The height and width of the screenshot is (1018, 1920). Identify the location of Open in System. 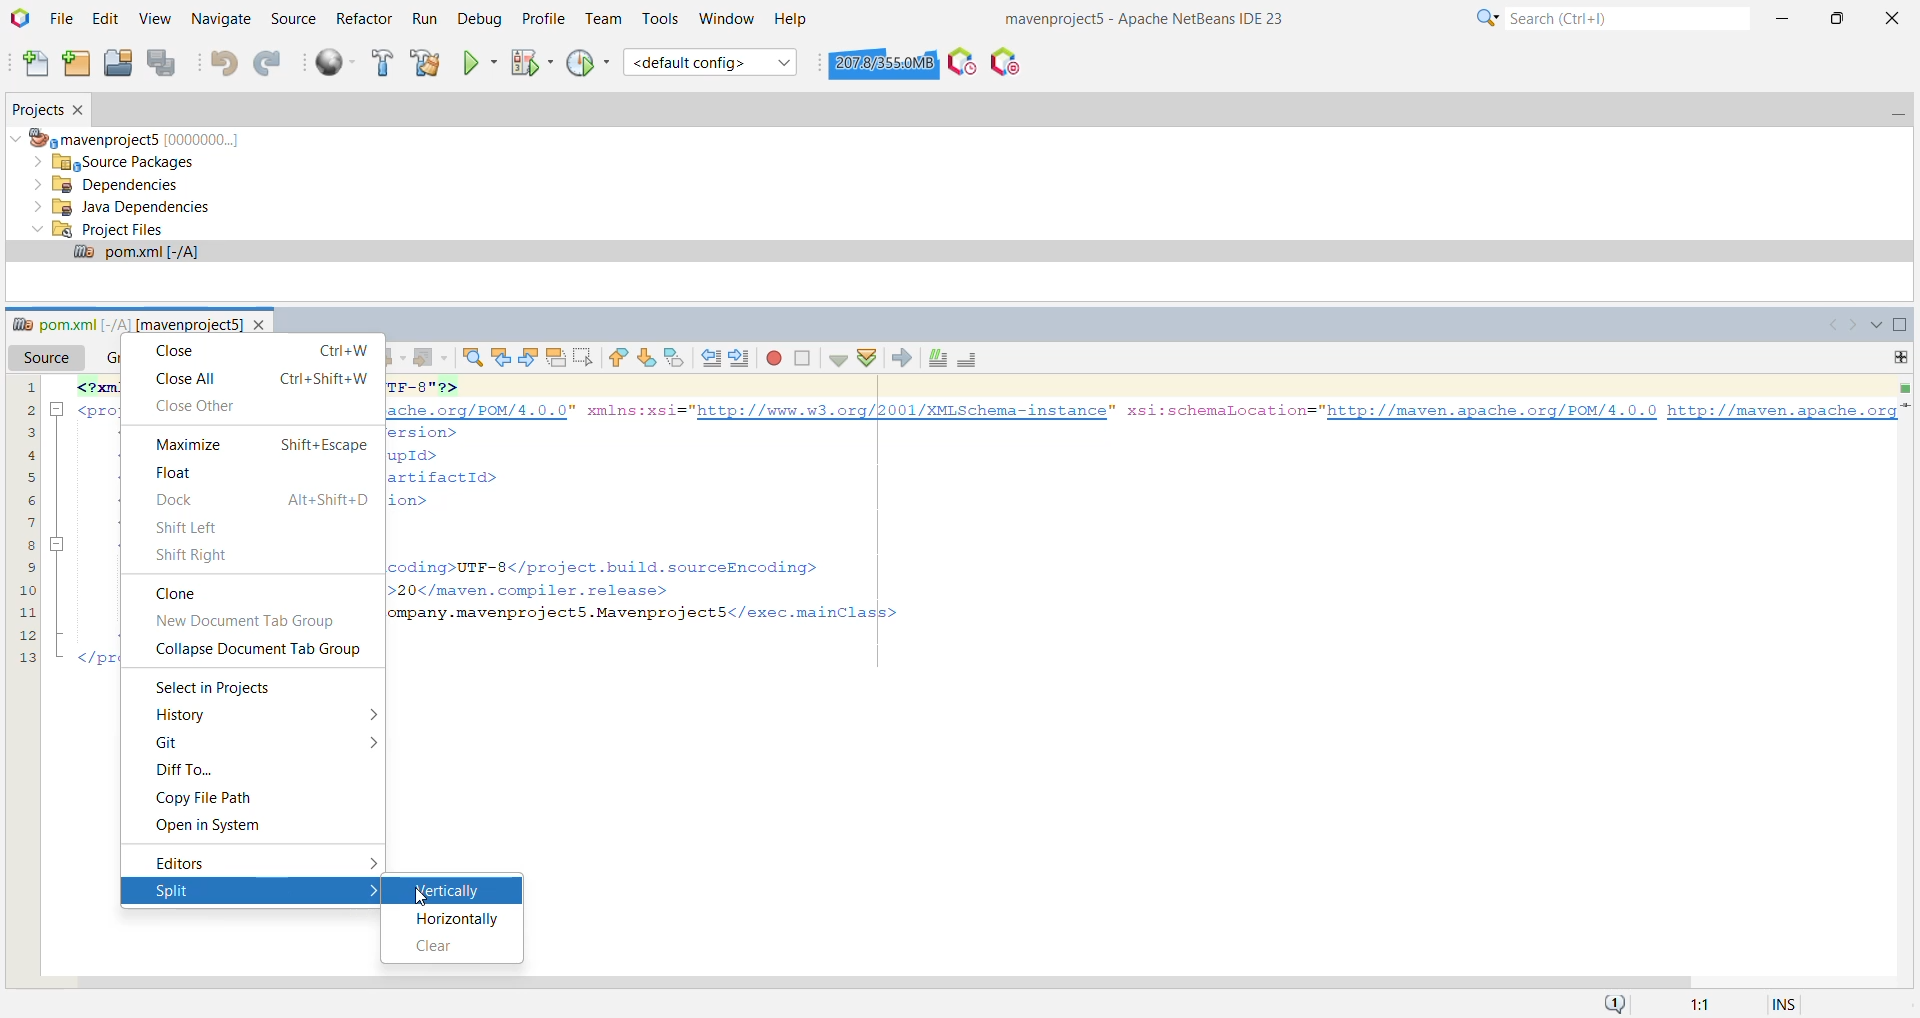
(213, 824).